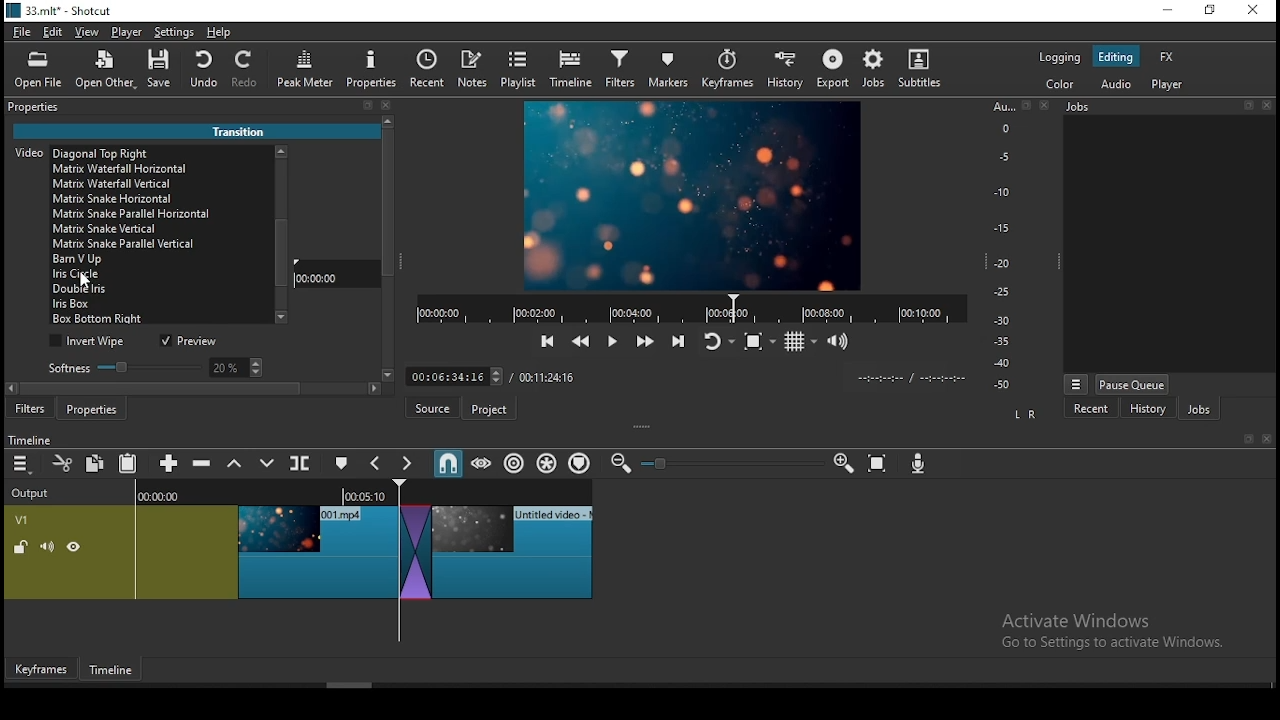 The image size is (1280, 720). What do you see at coordinates (475, 69) in the screenshot?
I see `notes` at bounding box center [475, 69].